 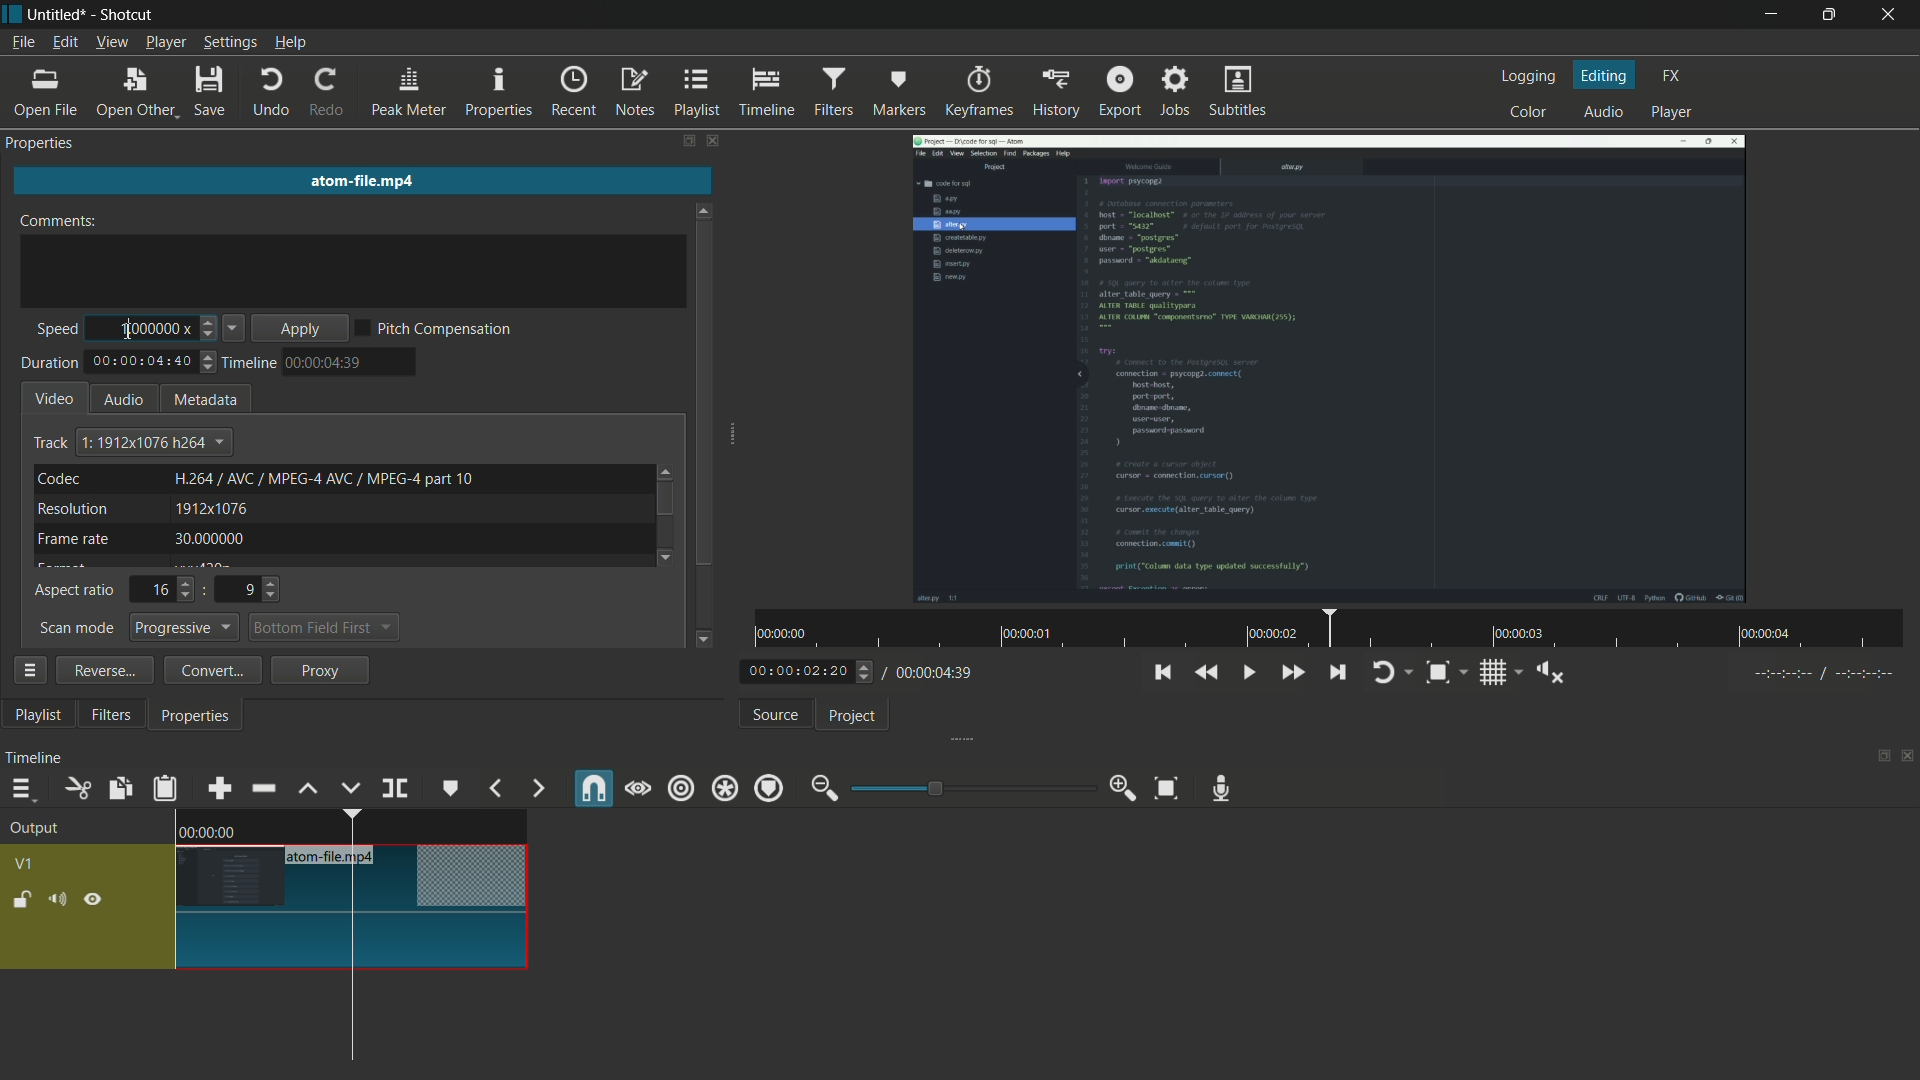 What do you see at coordinates (209, 338) in the screenshot?
I see `decrease` at bounding box center [209, 338].